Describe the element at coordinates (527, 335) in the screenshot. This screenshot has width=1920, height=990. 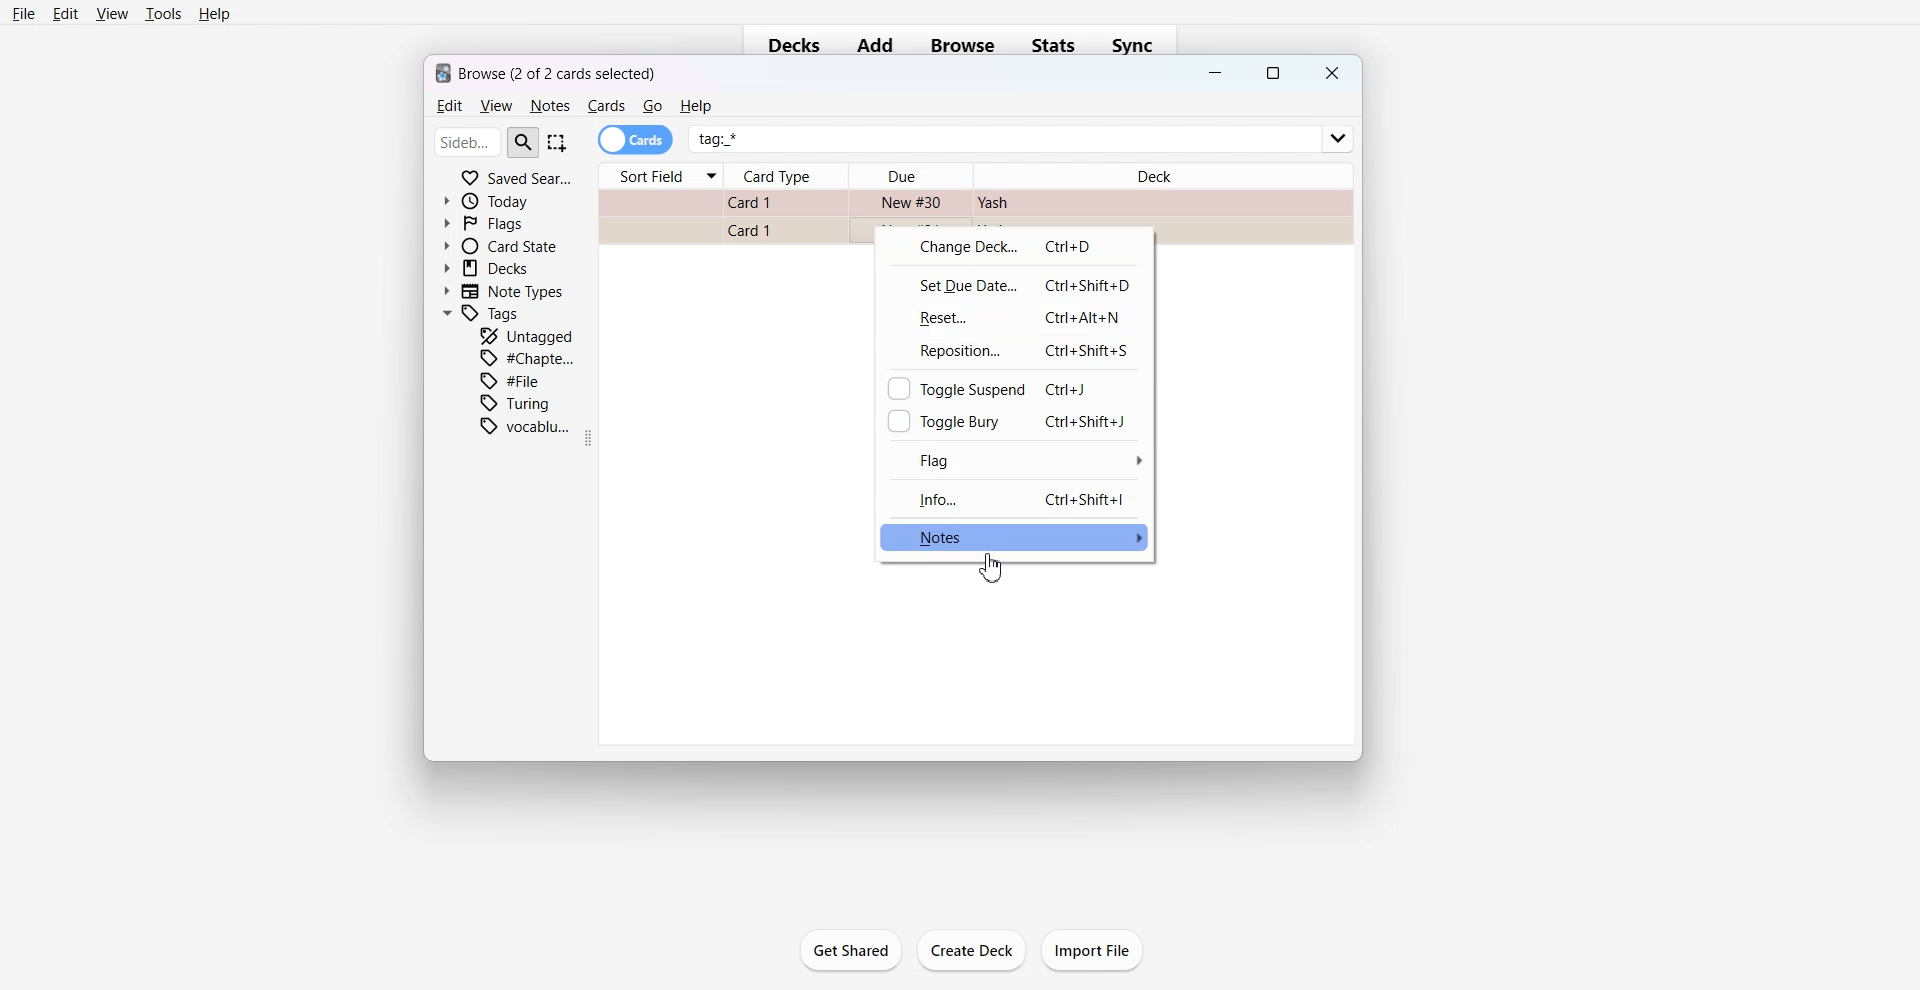
I see `Untagged` at that location.